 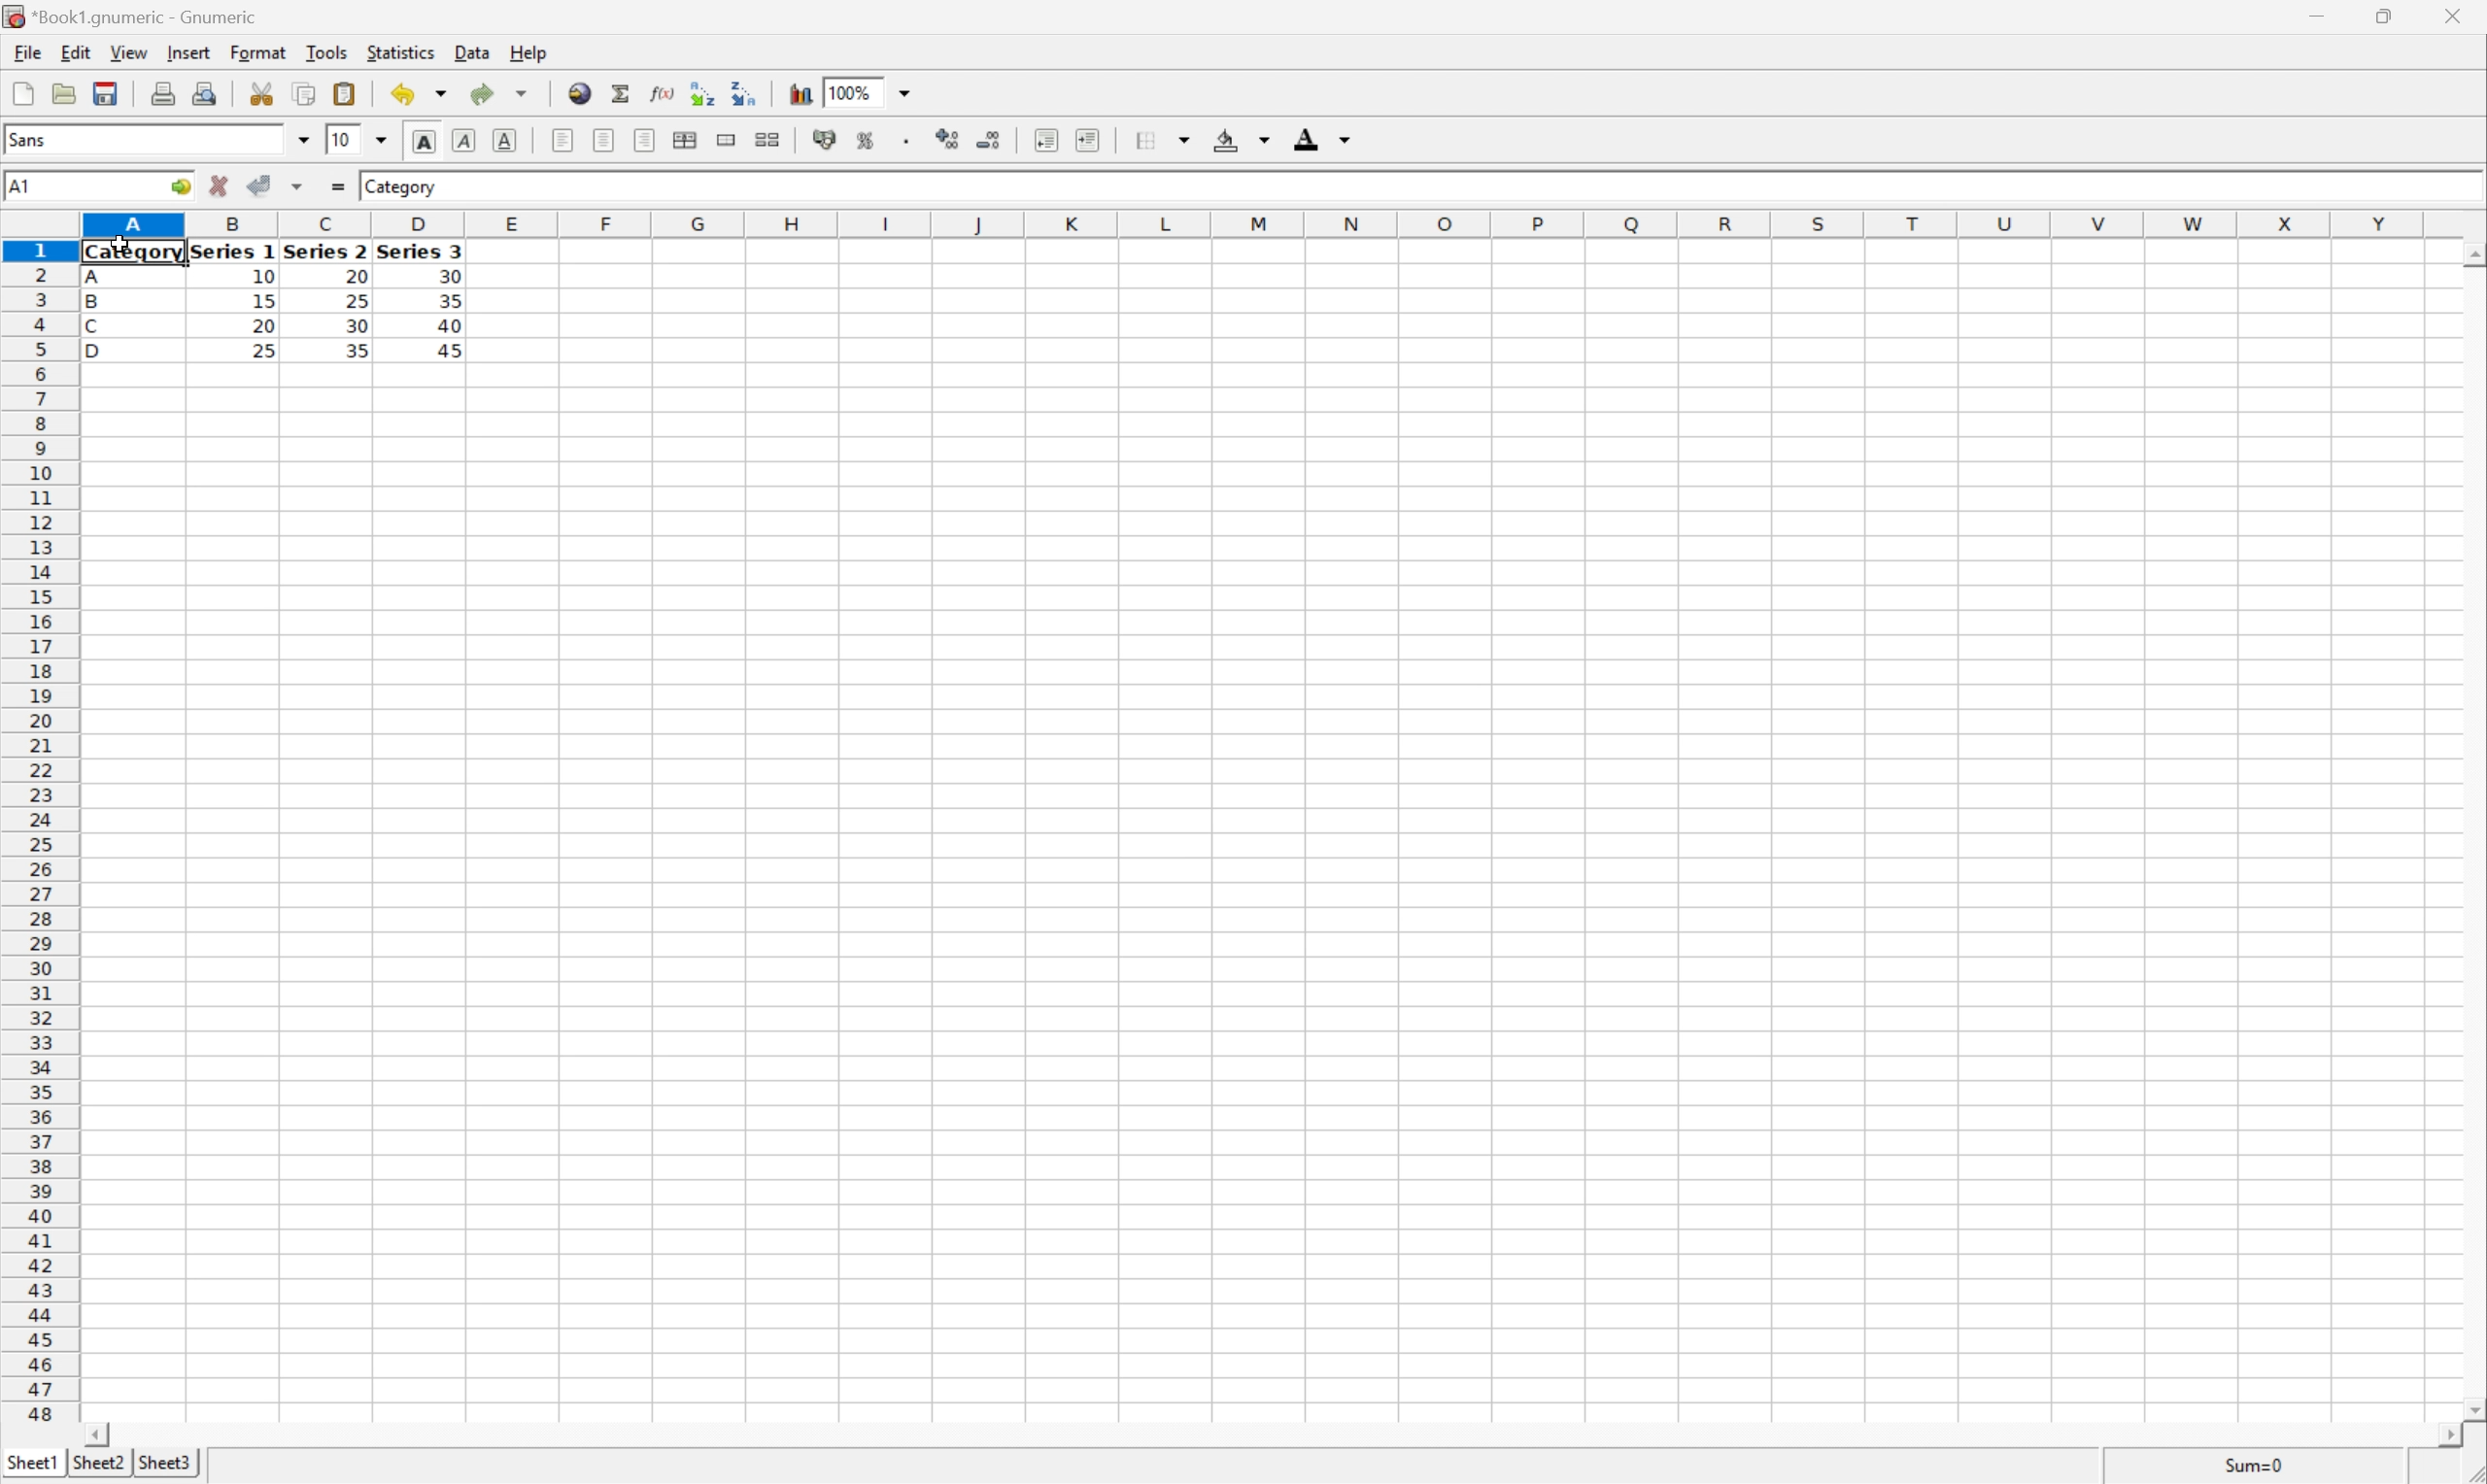 I want to click on D, so click(x=103, y=351).